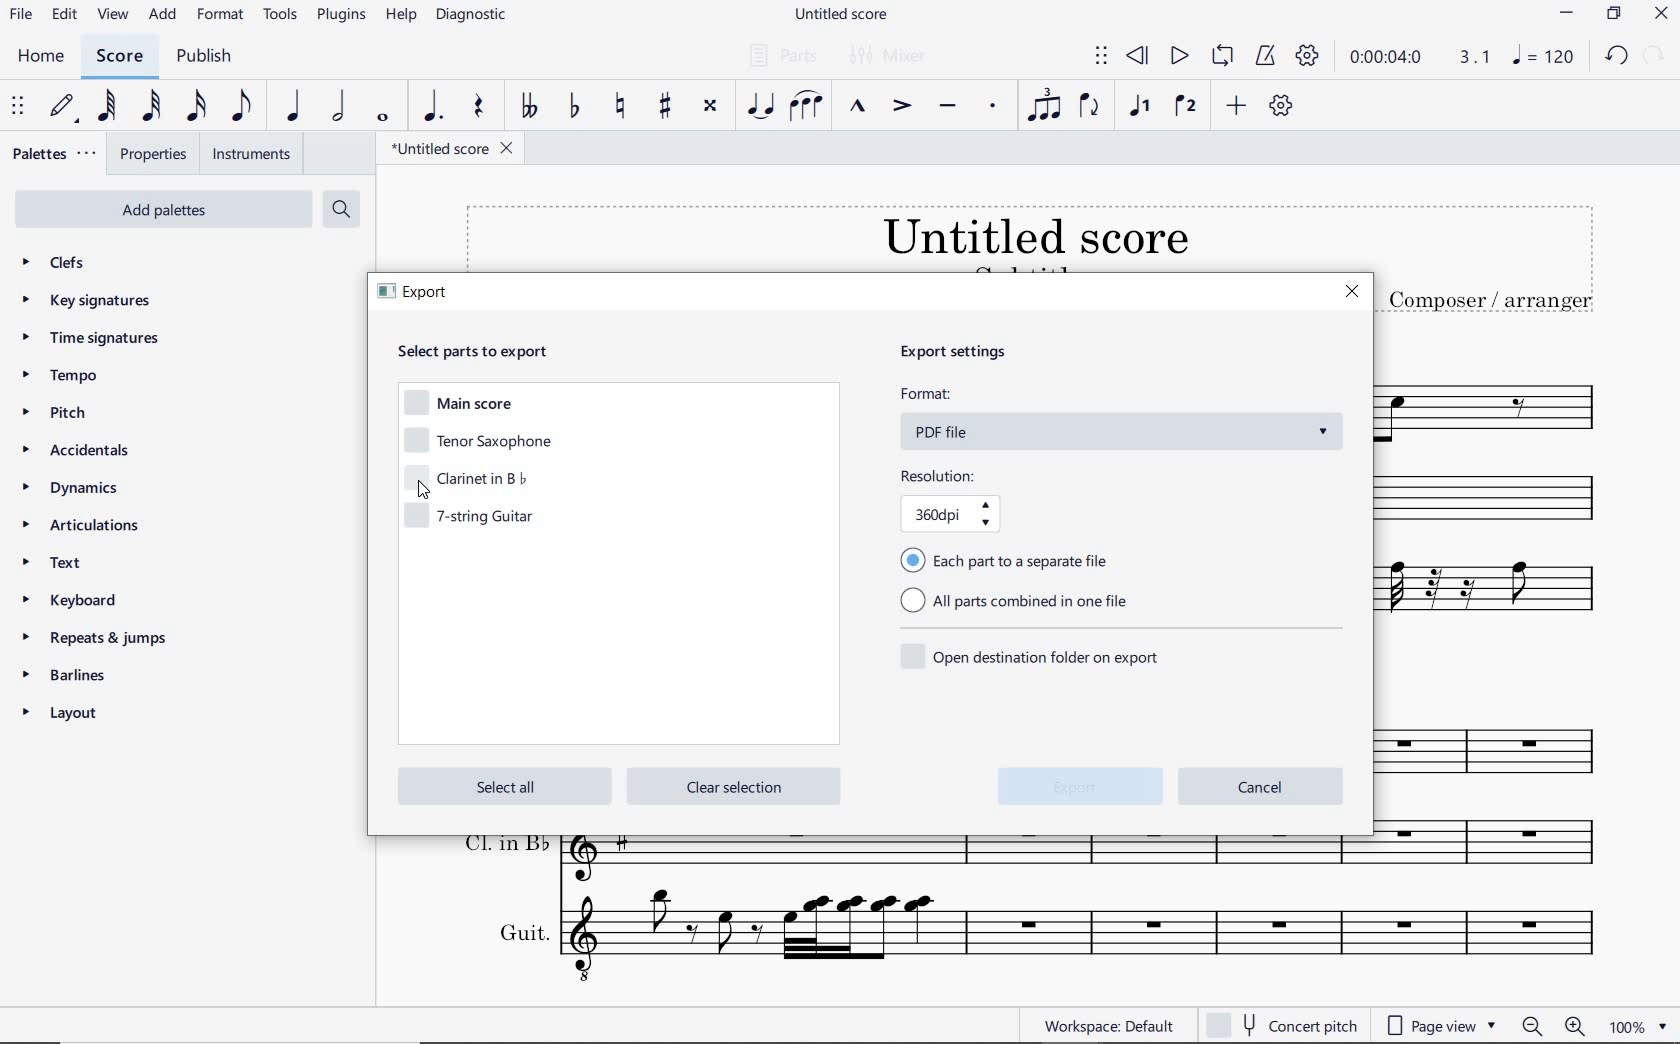 The image size is (1680, 1044). Describe the element at coordinates (1420, 58) in the screenshot. I see `PLAY TIME` at that location.